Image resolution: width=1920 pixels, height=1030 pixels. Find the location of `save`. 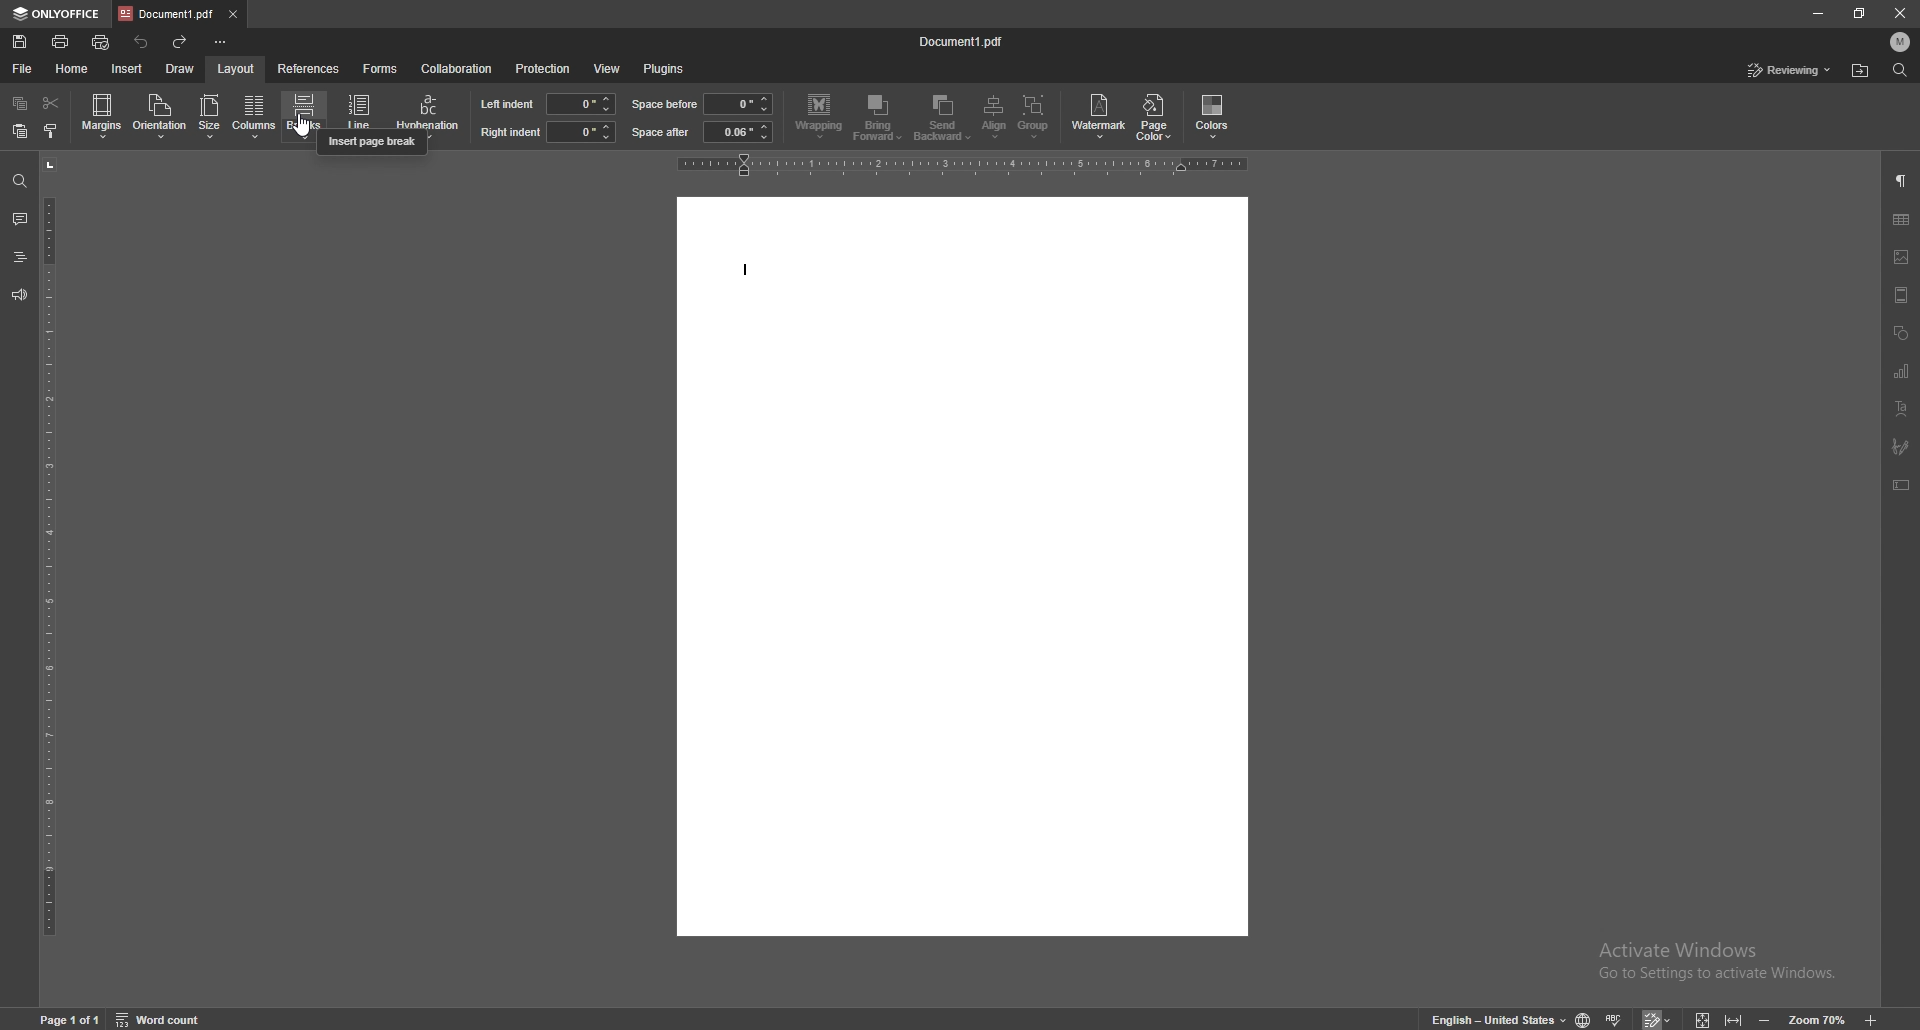

save is located at coordinates (20, 42).